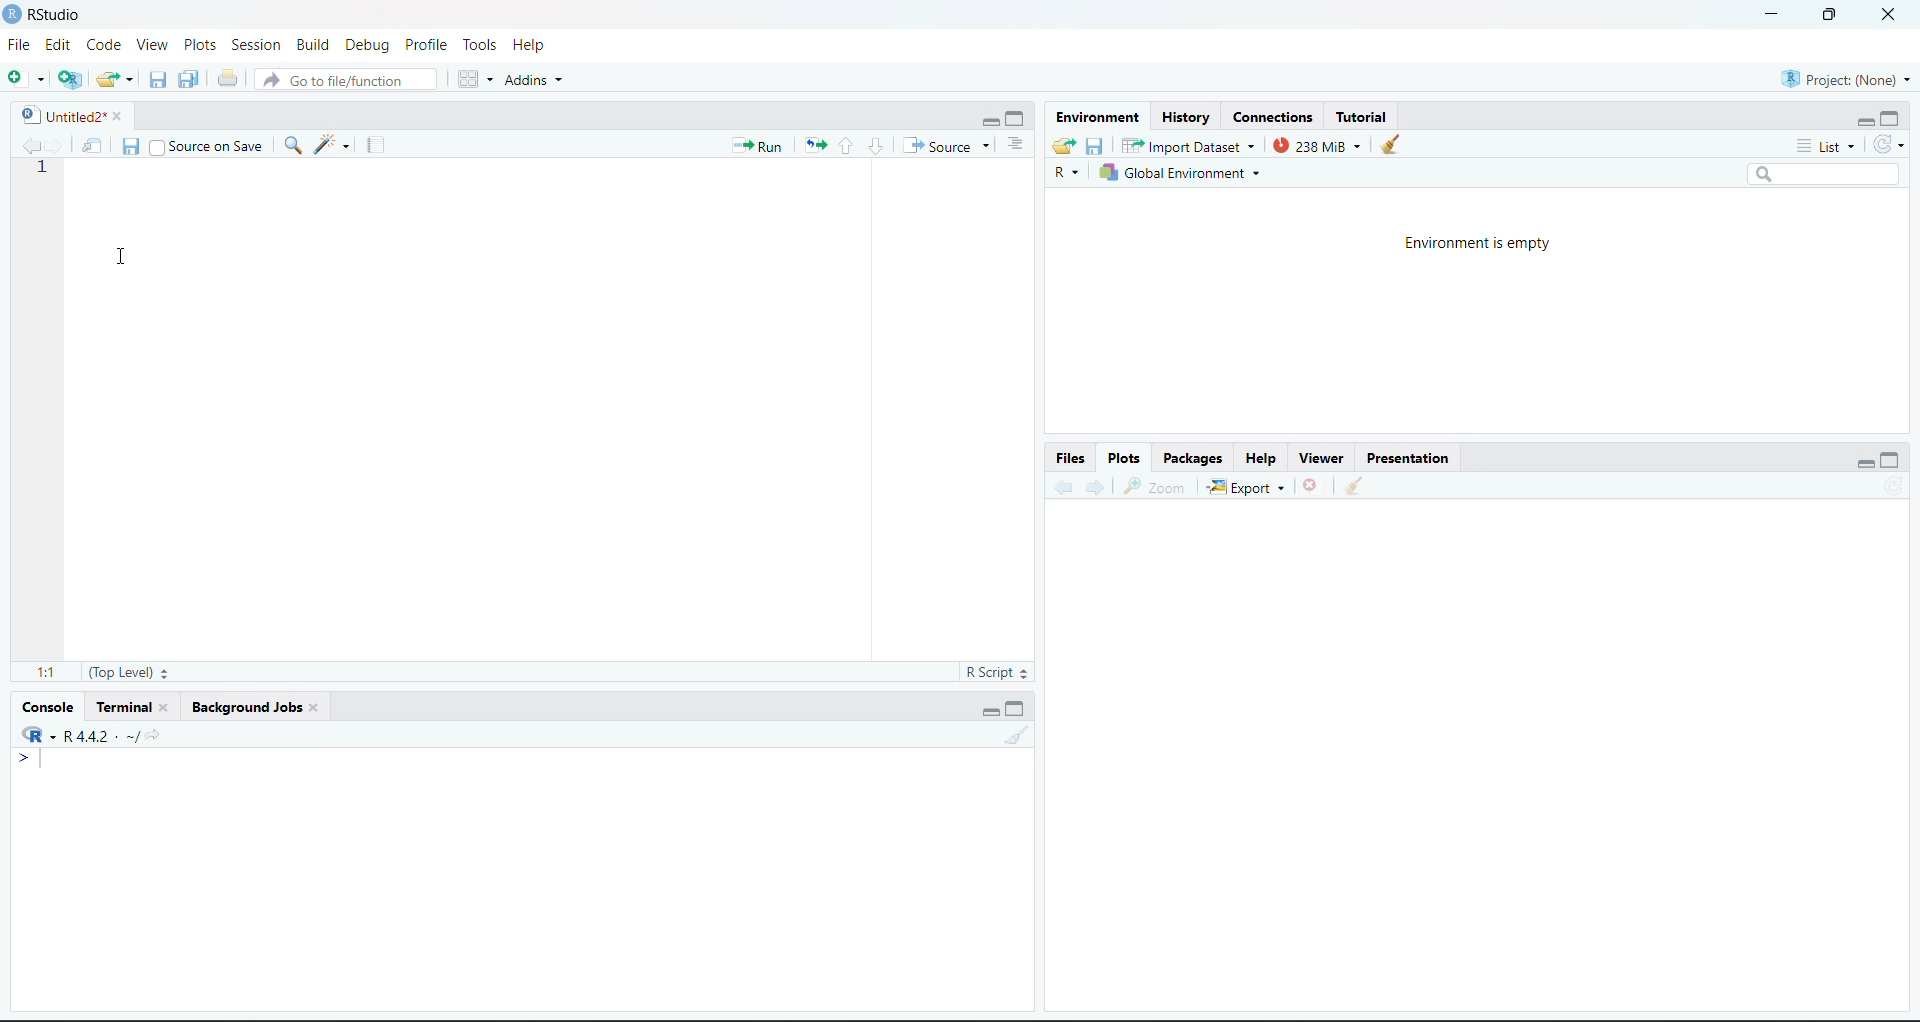  What do you see at coordinates (228, 78) in the screenshot?
I see `print` at bounding box center [228, 78].